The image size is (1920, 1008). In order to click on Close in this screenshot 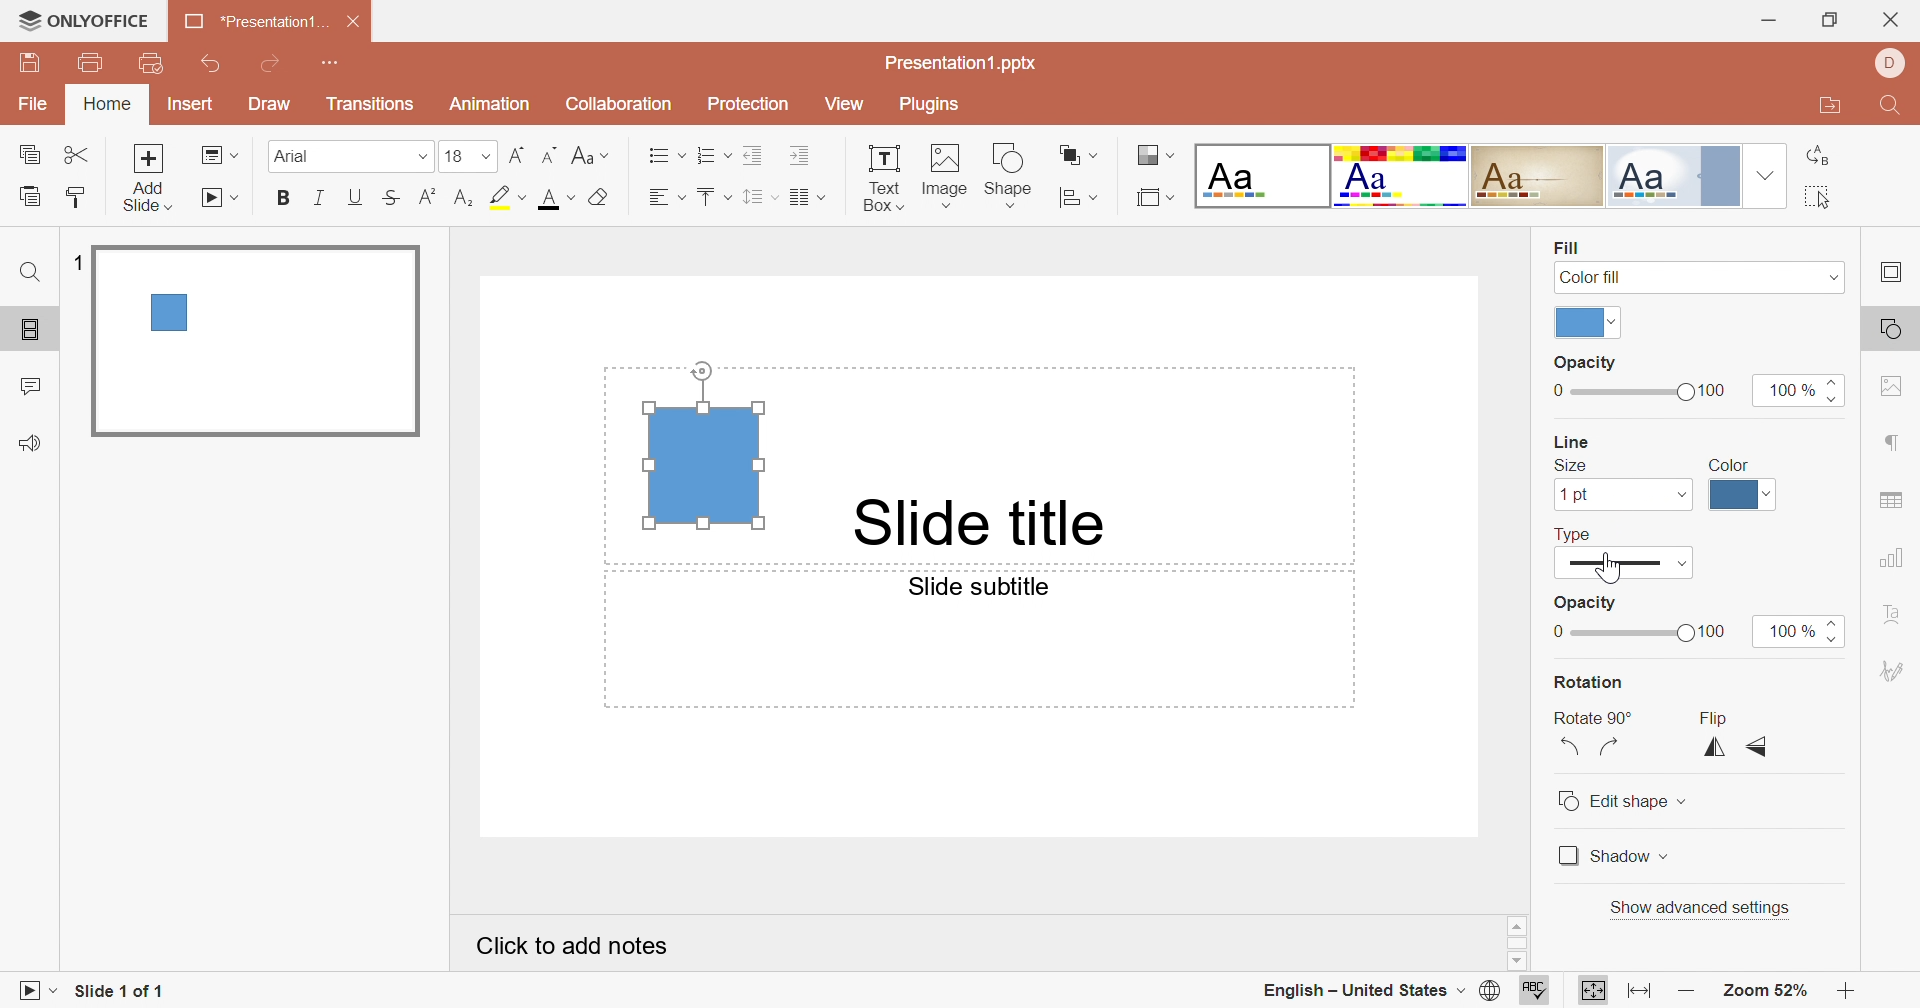, I will do `click(349, 24)`.